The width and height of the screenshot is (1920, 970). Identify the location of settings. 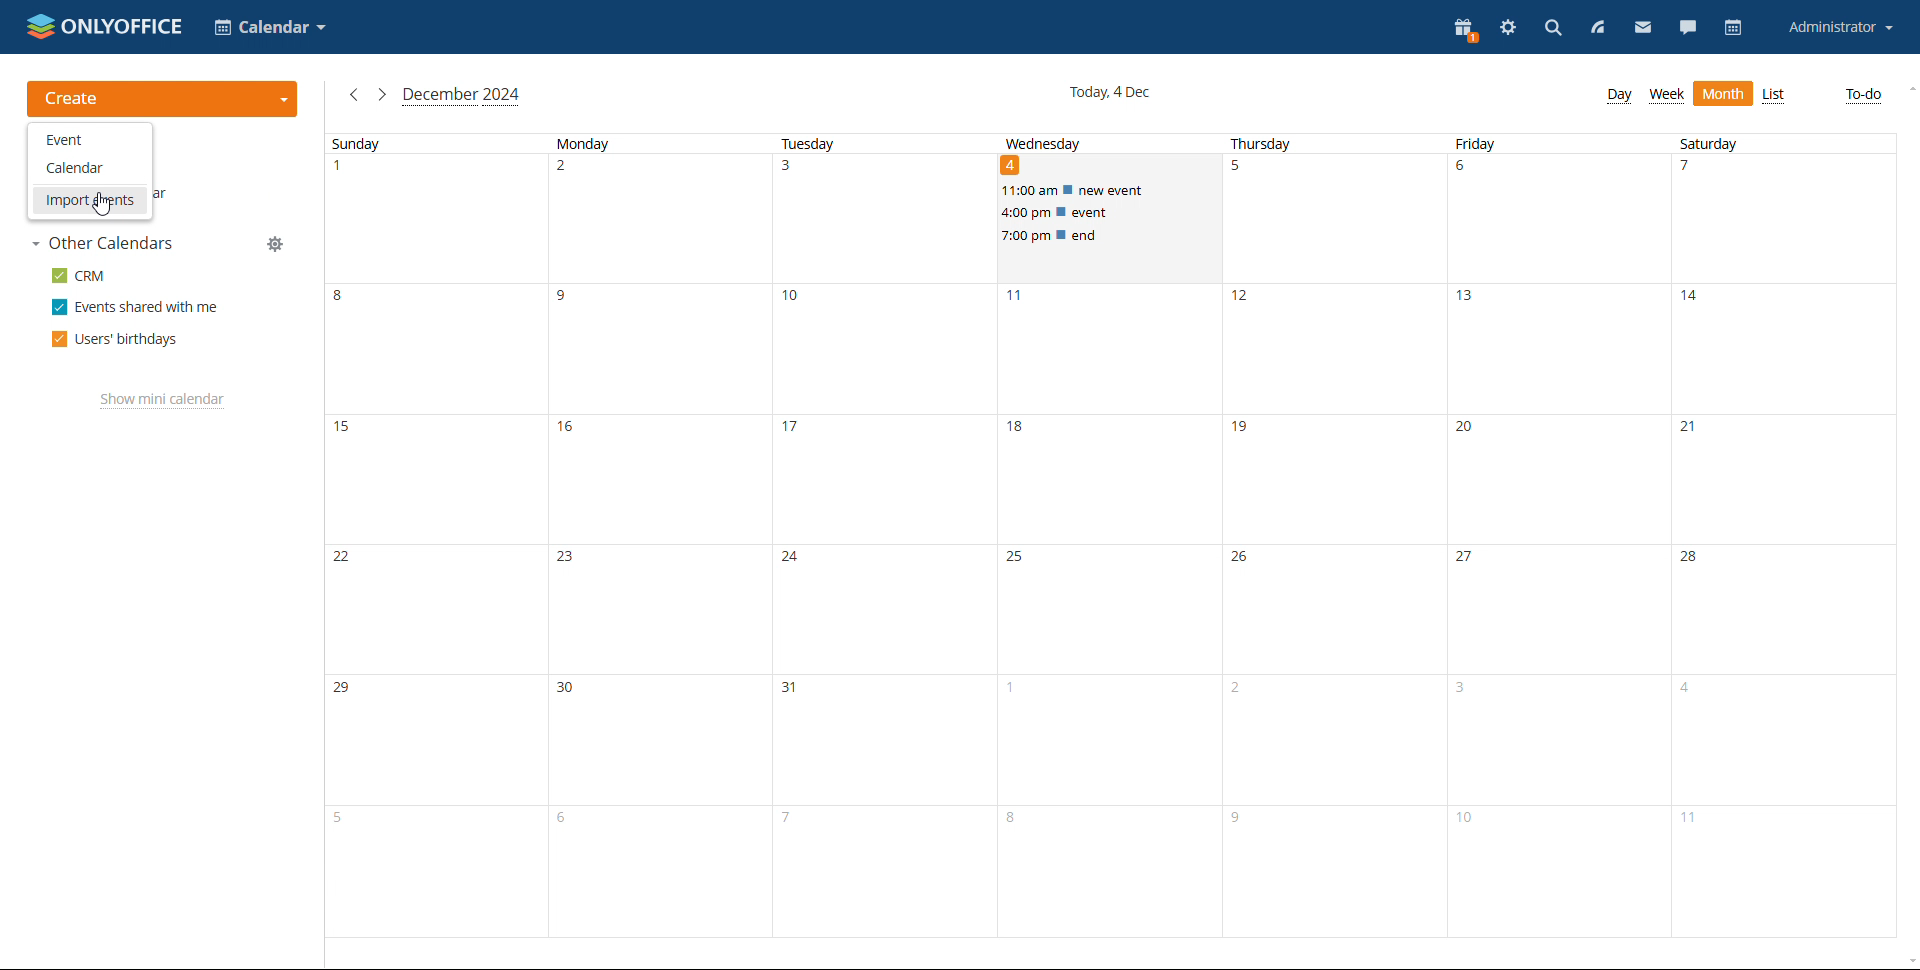
(1506, 31).